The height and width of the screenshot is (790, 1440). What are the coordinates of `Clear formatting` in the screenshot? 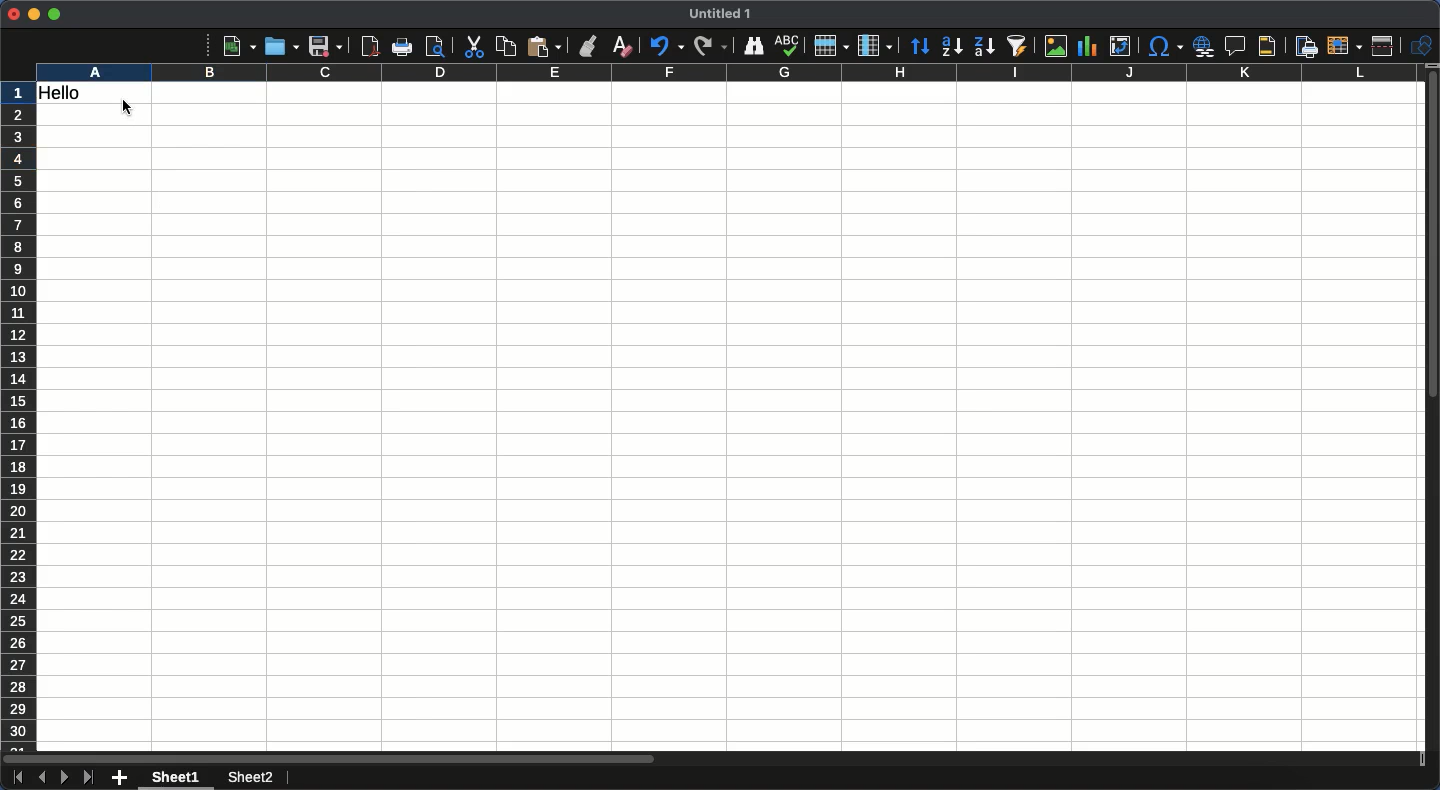 It's located at (623, 45).